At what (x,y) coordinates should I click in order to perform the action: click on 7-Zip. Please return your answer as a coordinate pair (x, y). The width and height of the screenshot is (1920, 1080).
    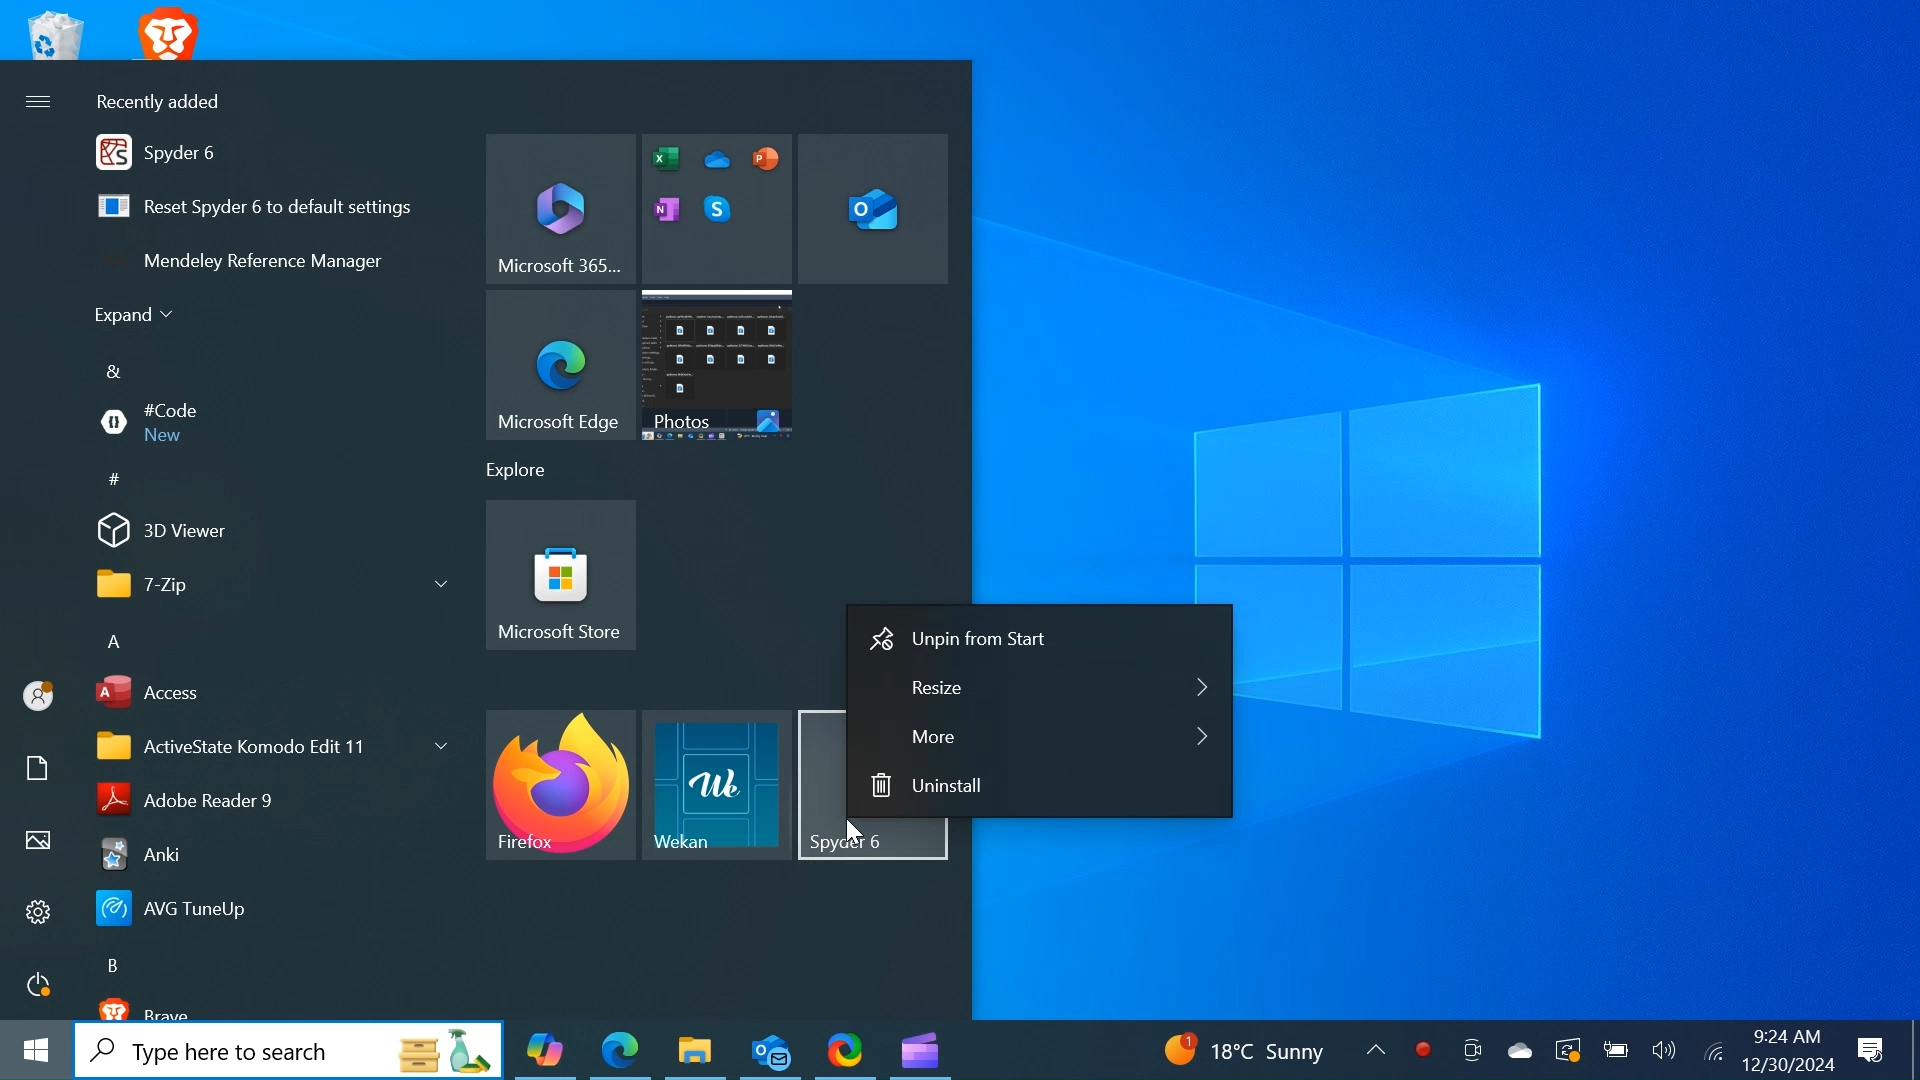
    Looking at the image, I should click on (263, 585).